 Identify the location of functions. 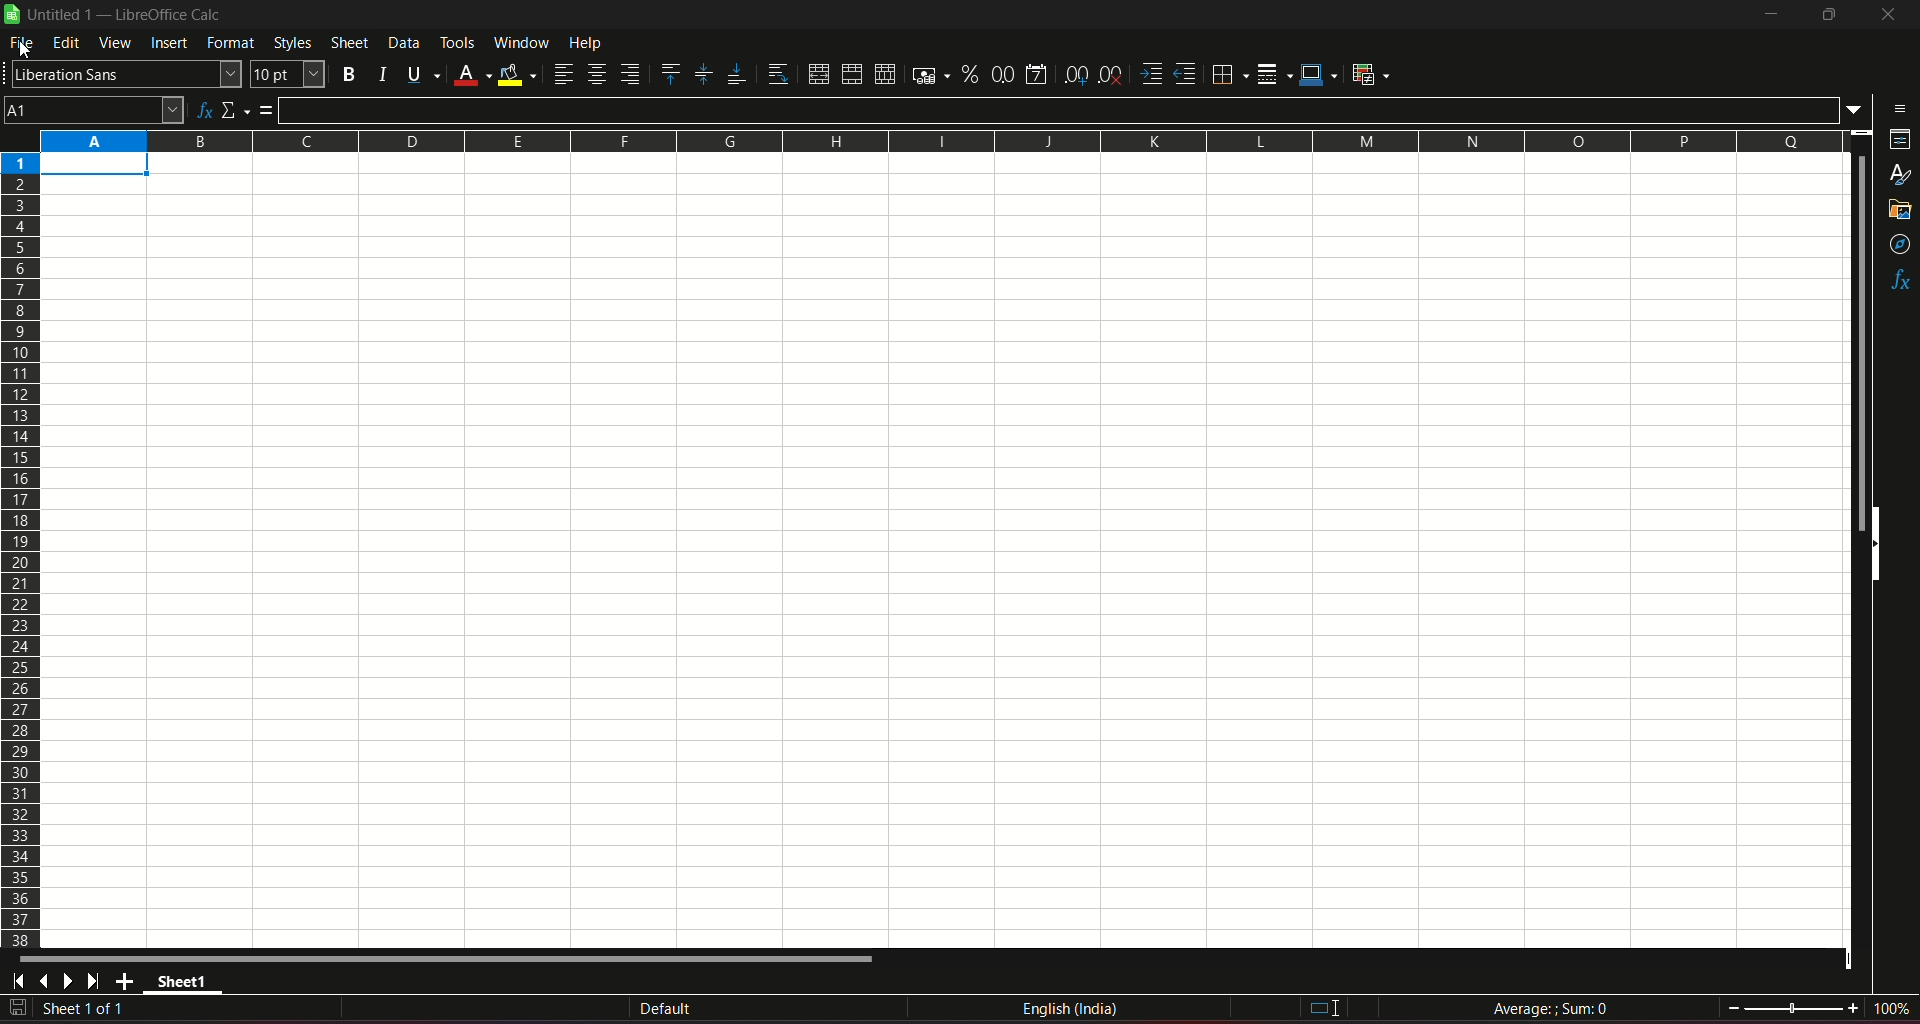
(1898, 281).